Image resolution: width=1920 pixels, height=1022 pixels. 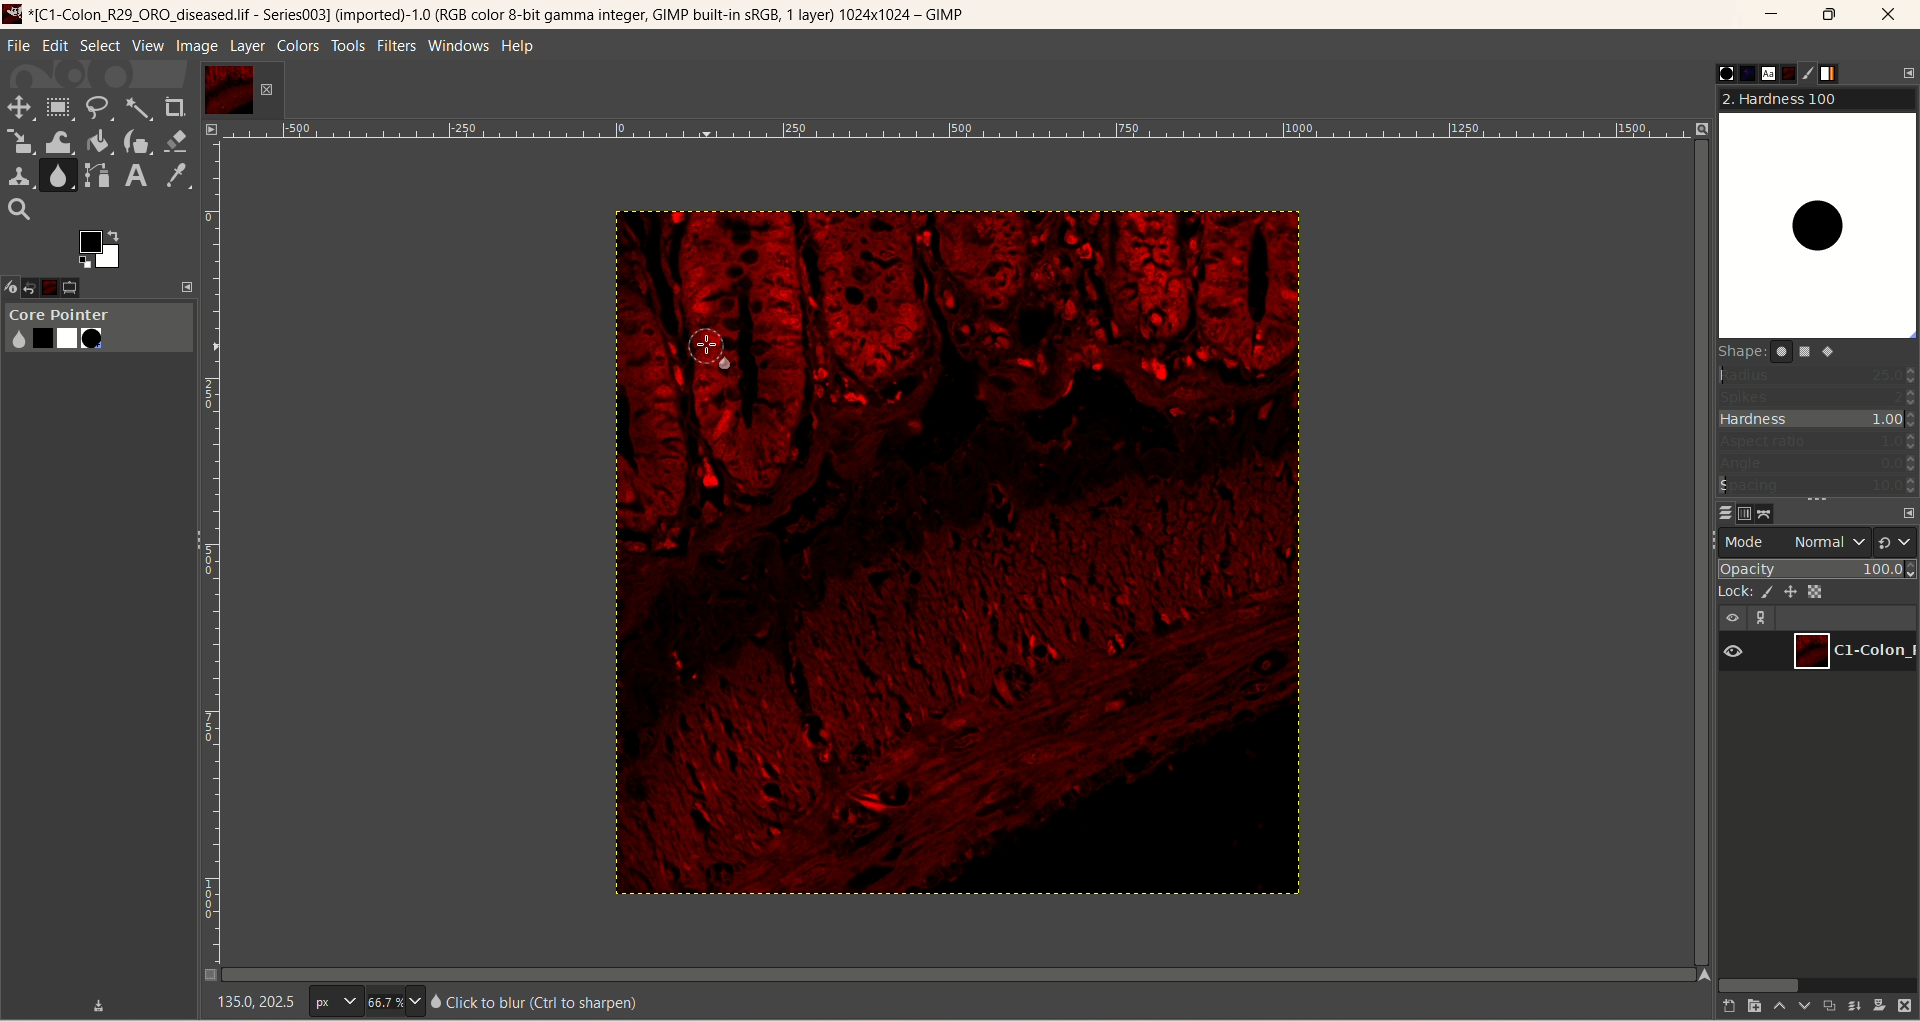 I want to click on lock alpha channel, so click(x=1826, y=592).